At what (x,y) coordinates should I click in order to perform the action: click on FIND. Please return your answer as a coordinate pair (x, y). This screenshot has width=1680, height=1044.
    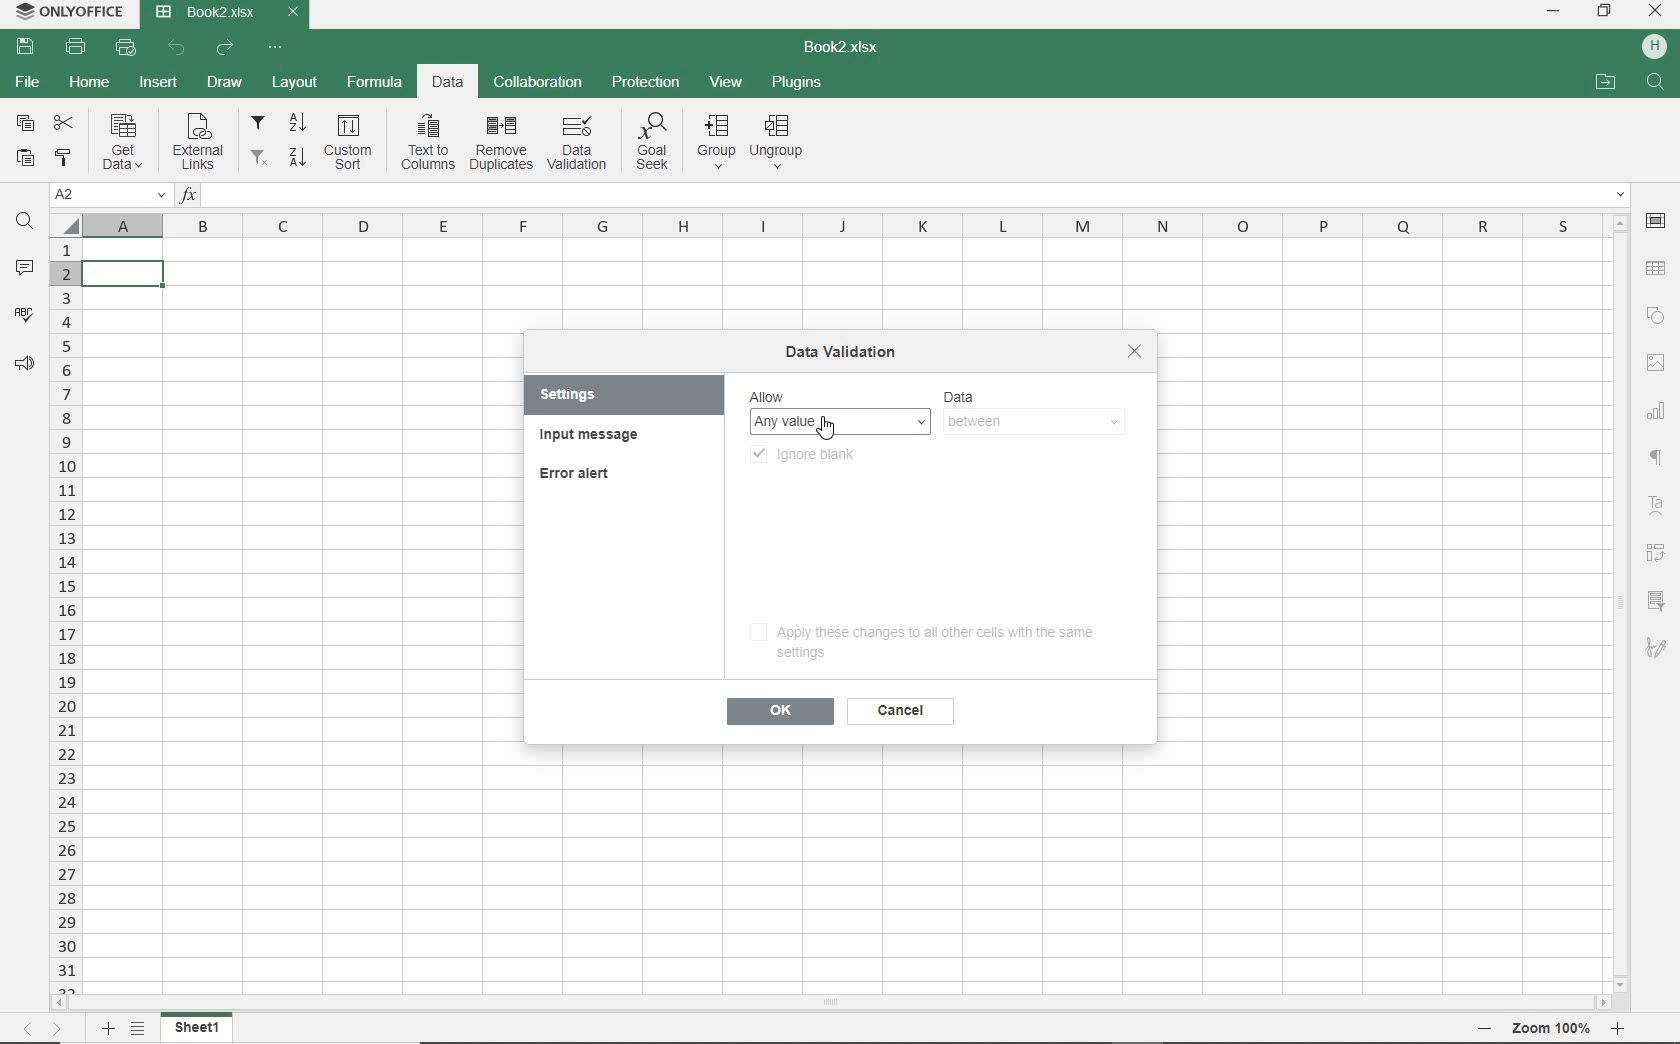
    Looking at the image, I should click on (1657, 84).